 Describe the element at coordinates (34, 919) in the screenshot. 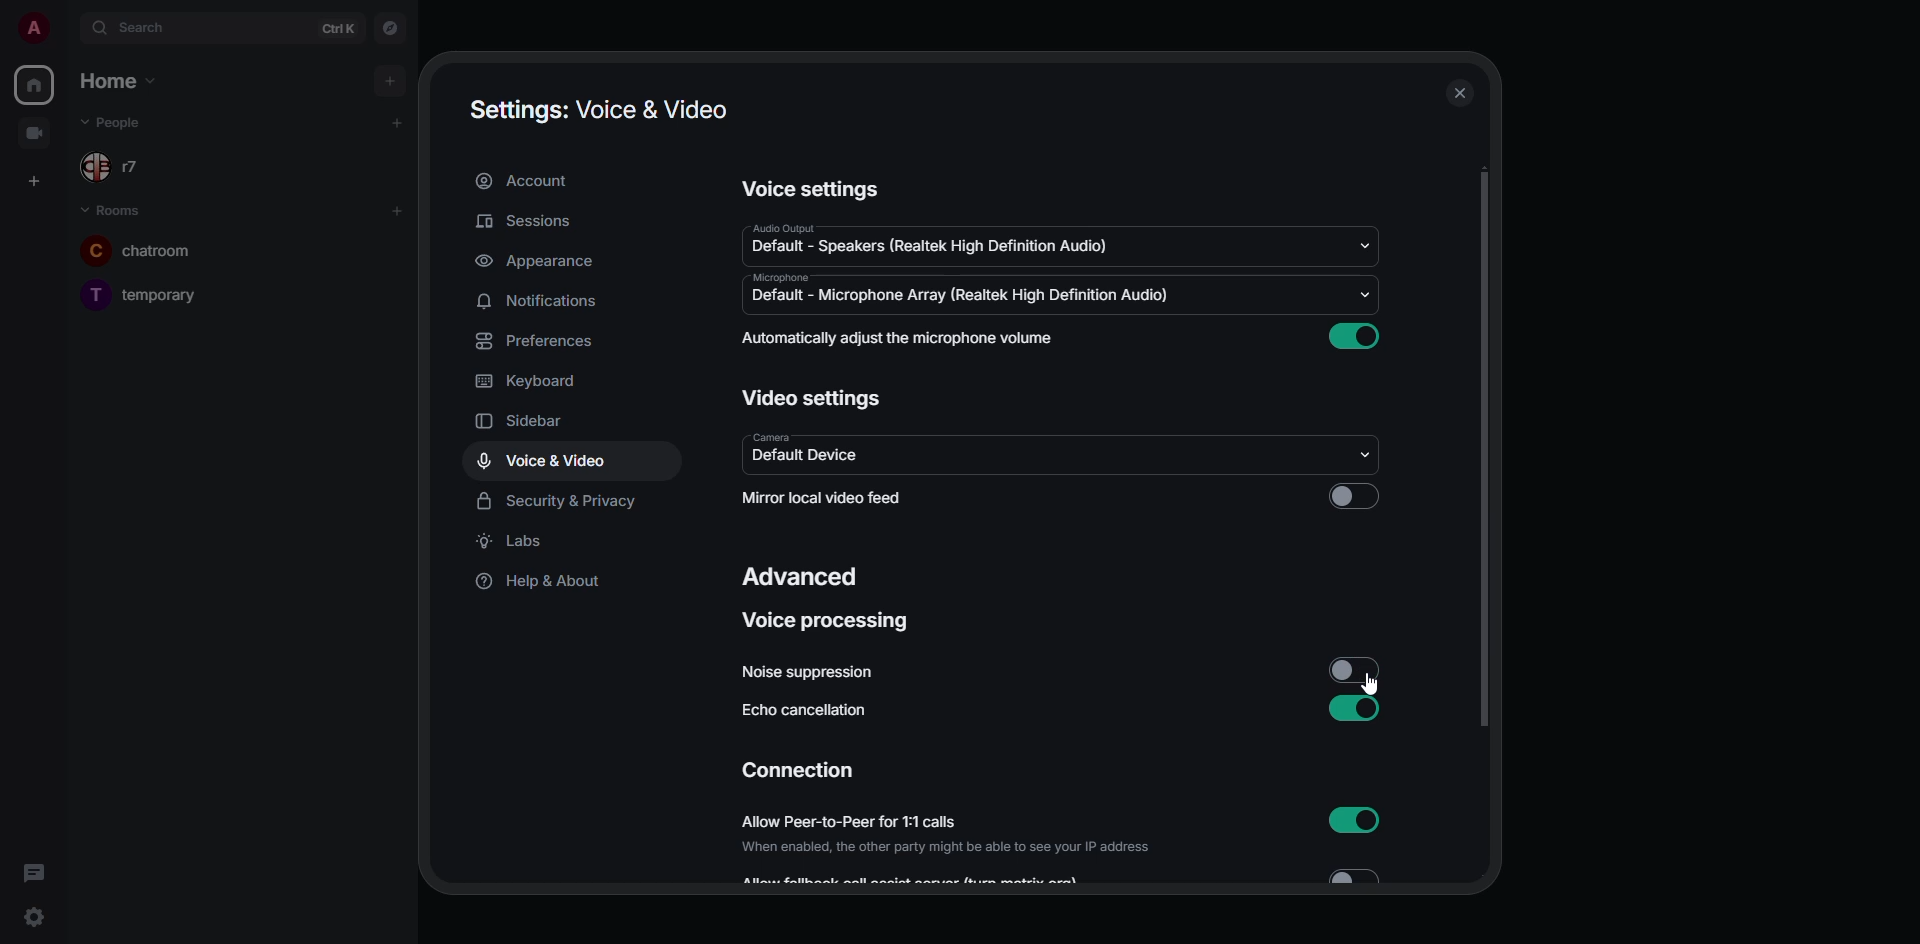

I see `quick settings` at that location.